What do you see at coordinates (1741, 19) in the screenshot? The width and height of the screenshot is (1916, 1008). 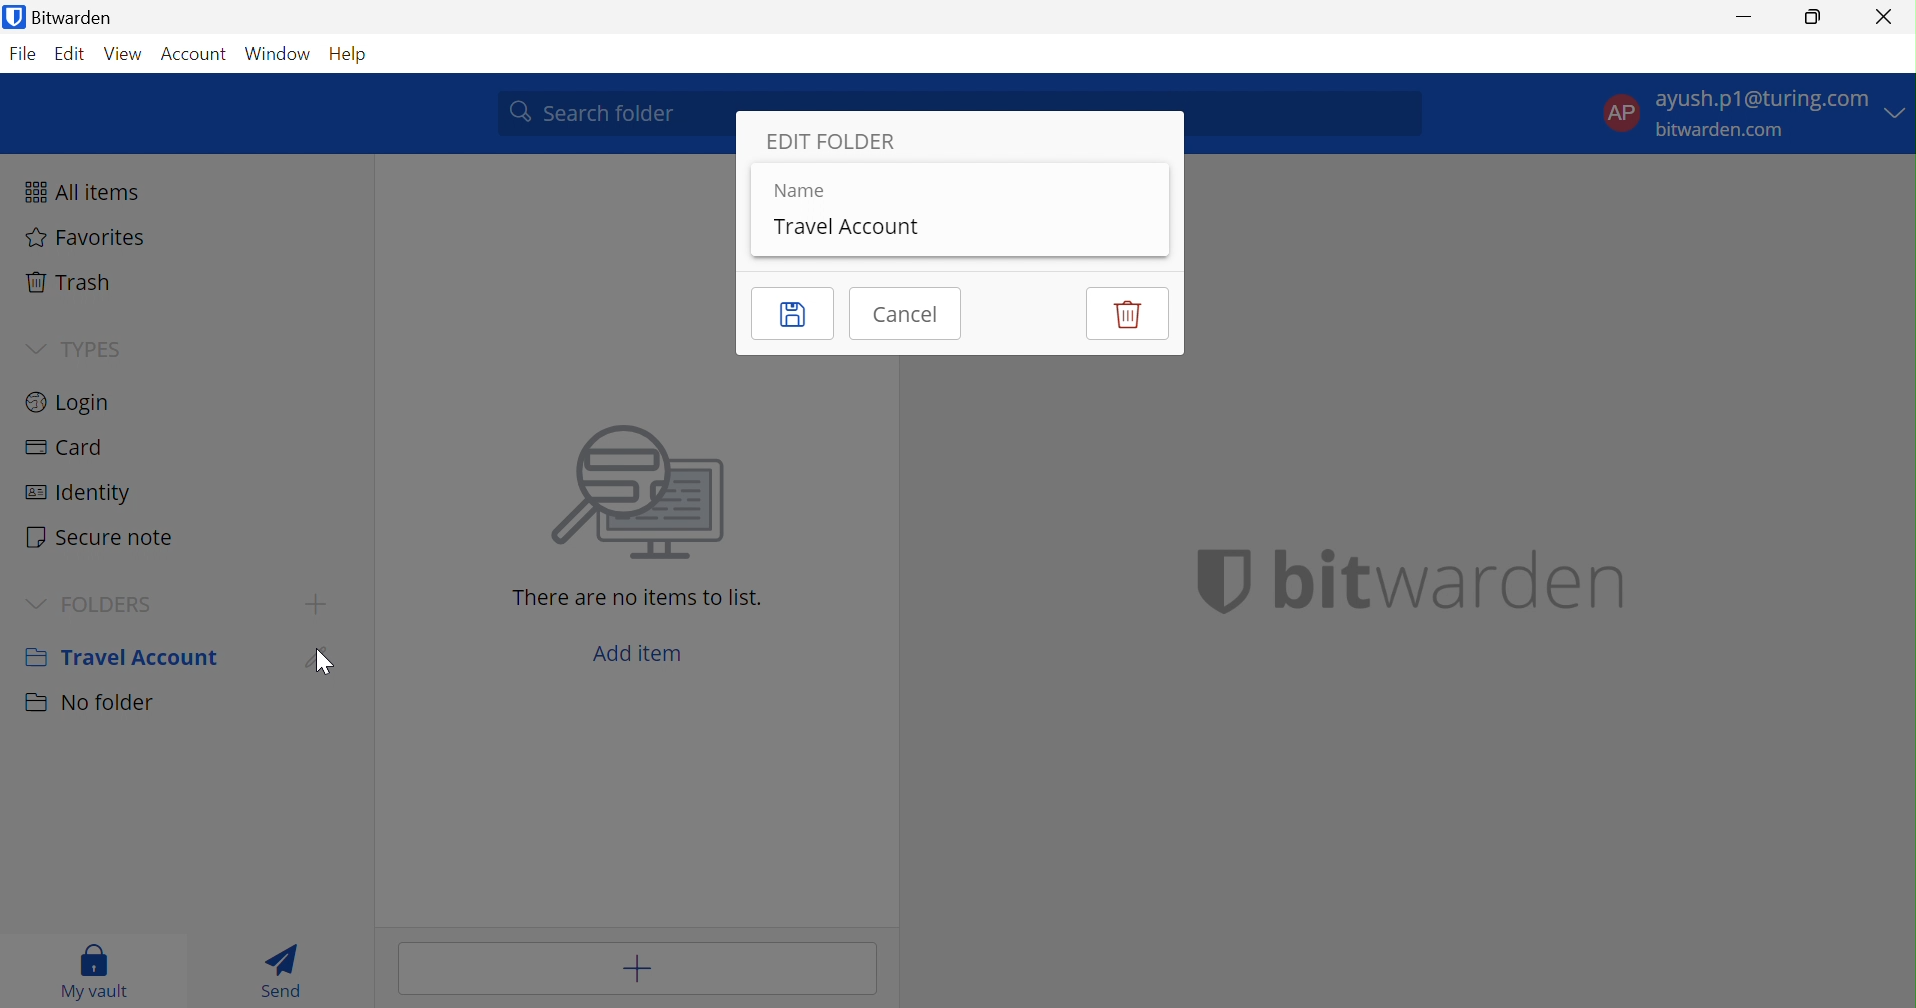 I see `Minimize` at bounding box center [1741, 19].